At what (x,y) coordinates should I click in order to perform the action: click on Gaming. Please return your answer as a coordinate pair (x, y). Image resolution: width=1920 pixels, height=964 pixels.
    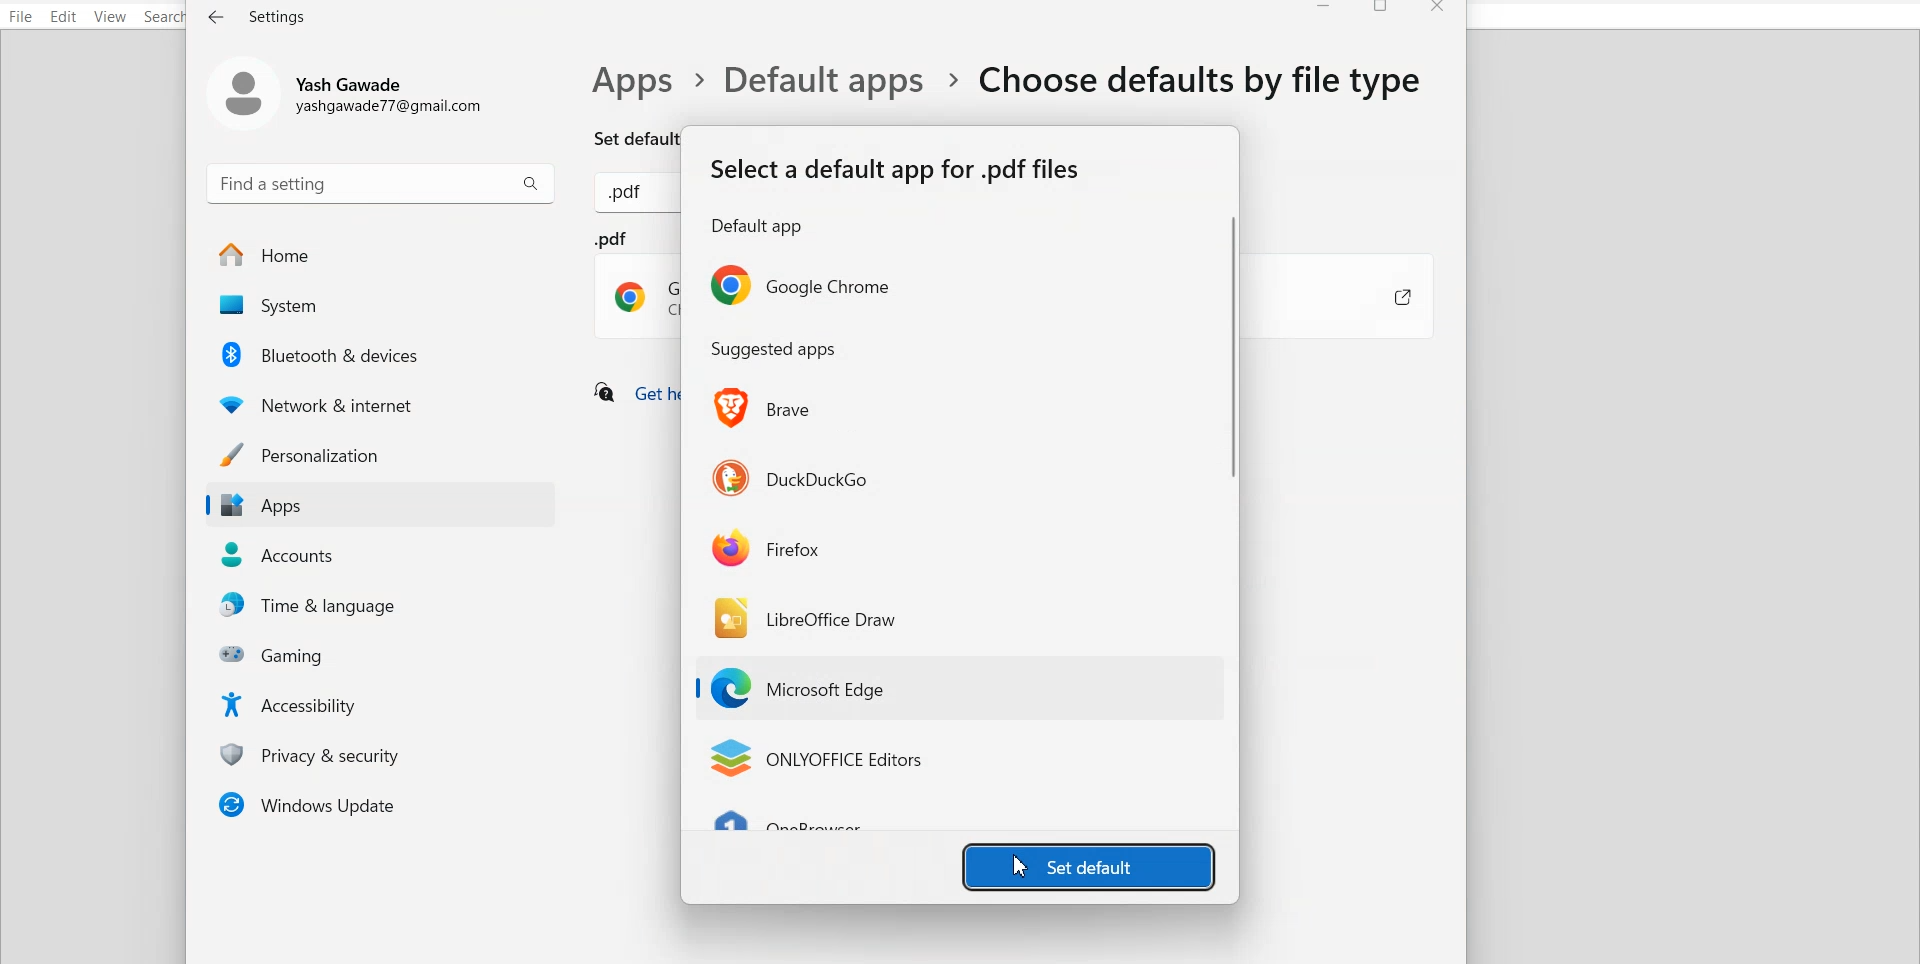
    Looking at the image, I should click on (386, 653).